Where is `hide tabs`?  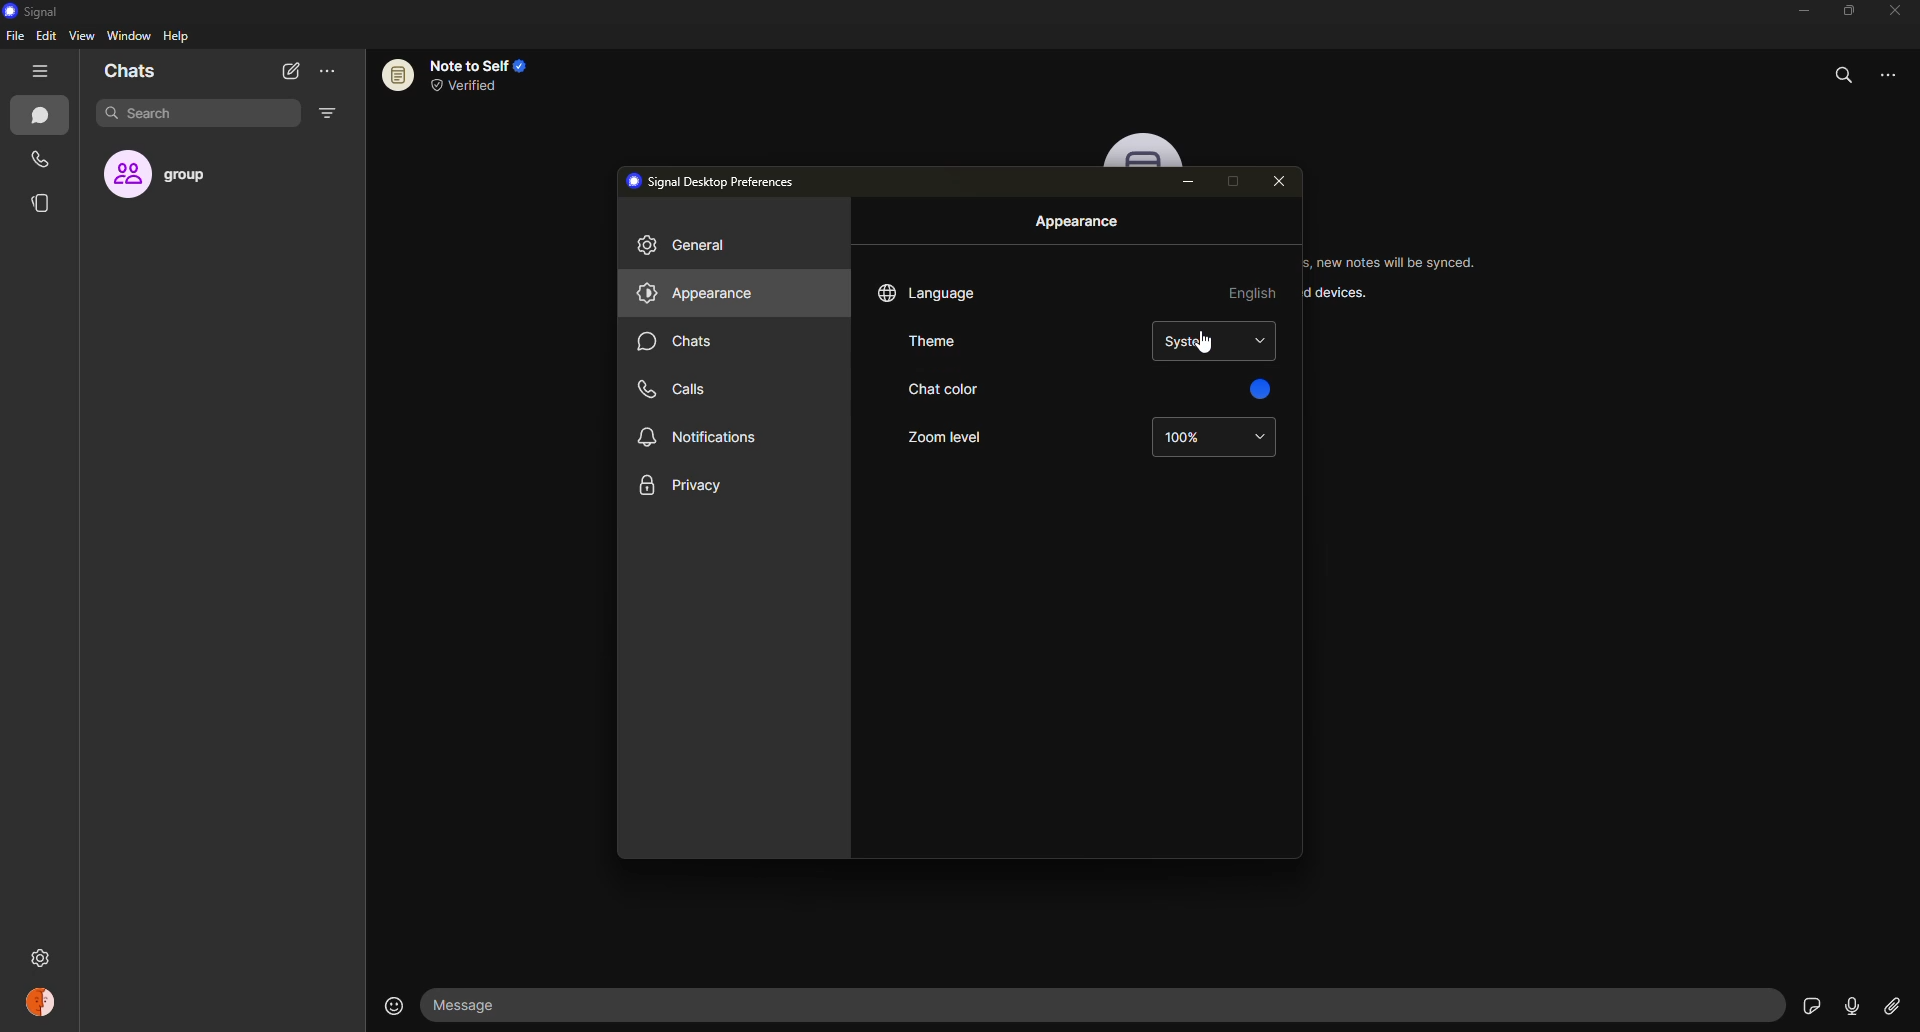 hide tabs is located at coordinates (42, 72).